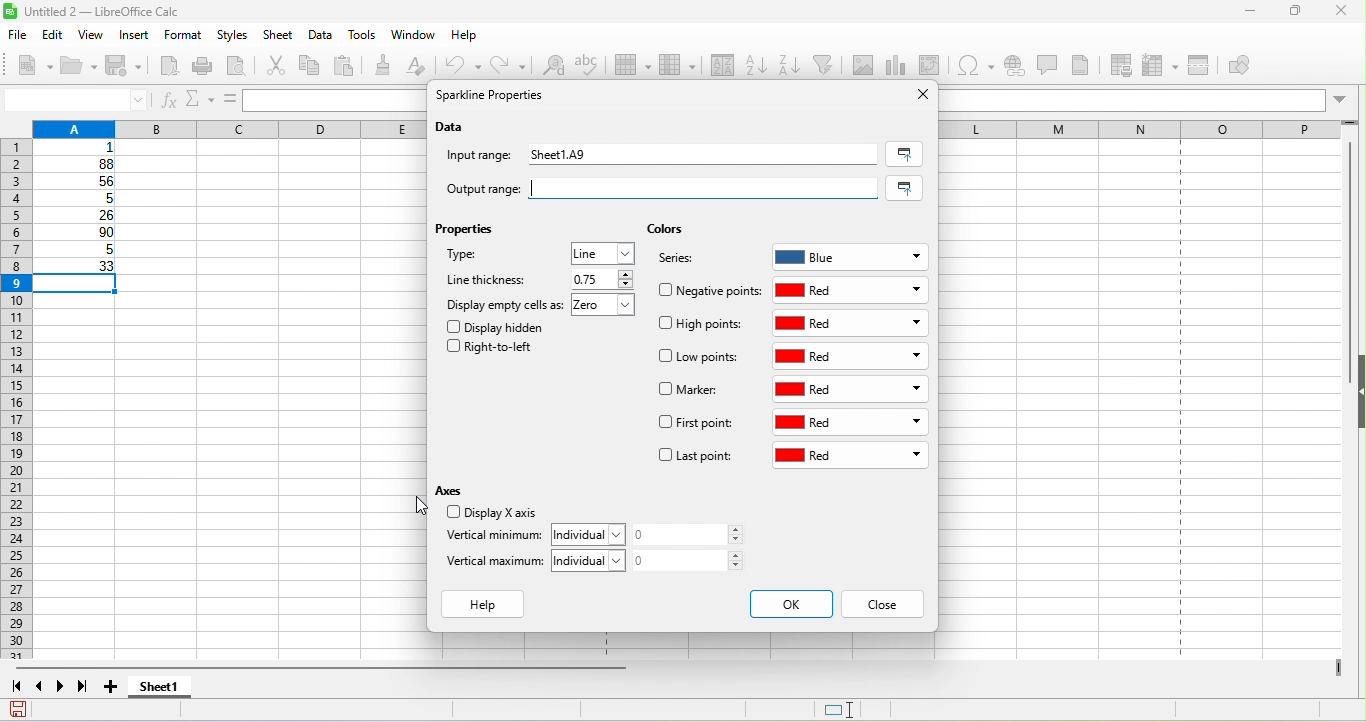 This screenshot has width=1366, height=722. Describe the element at coordinates (851, 323) in the screenshot. I see `red` at that location.